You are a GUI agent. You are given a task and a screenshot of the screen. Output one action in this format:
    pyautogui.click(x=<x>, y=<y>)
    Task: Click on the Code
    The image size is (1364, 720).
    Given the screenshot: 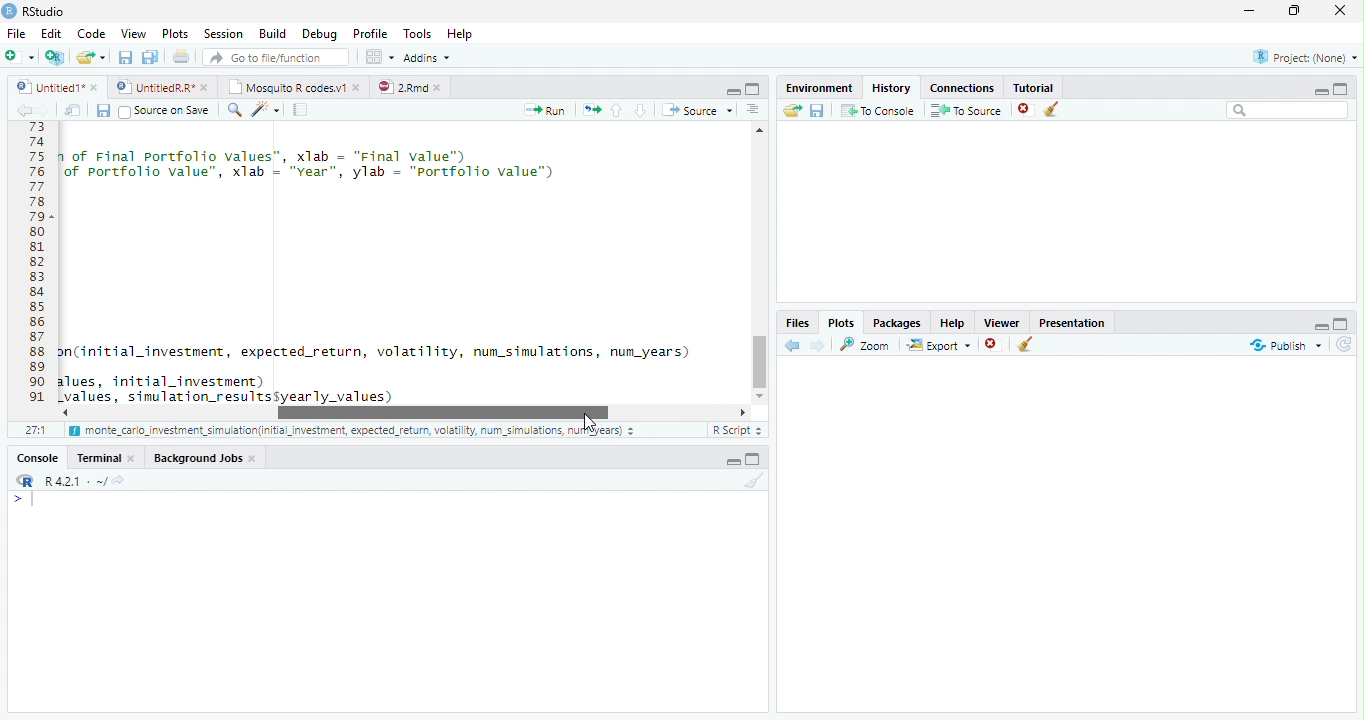 What is the action you would take?
    pyautogui.click(x=402, y=264)
    